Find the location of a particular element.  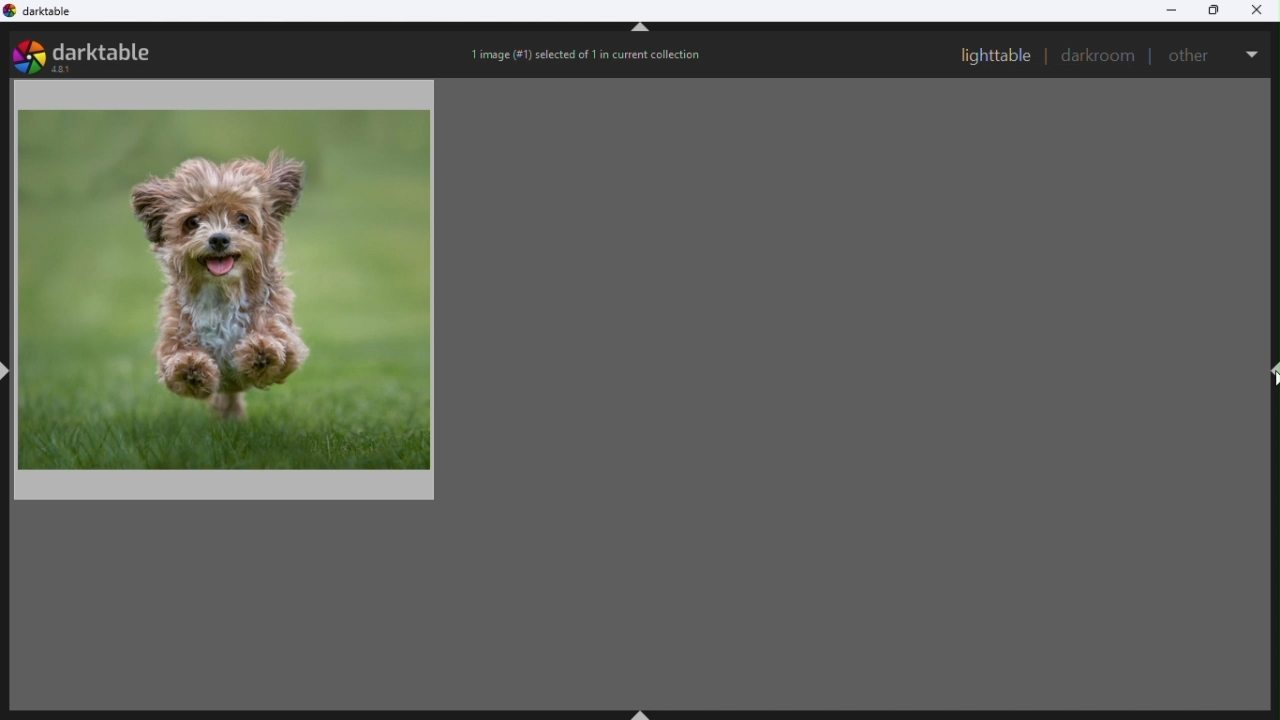

More options is located at coordinates (1253, 50).